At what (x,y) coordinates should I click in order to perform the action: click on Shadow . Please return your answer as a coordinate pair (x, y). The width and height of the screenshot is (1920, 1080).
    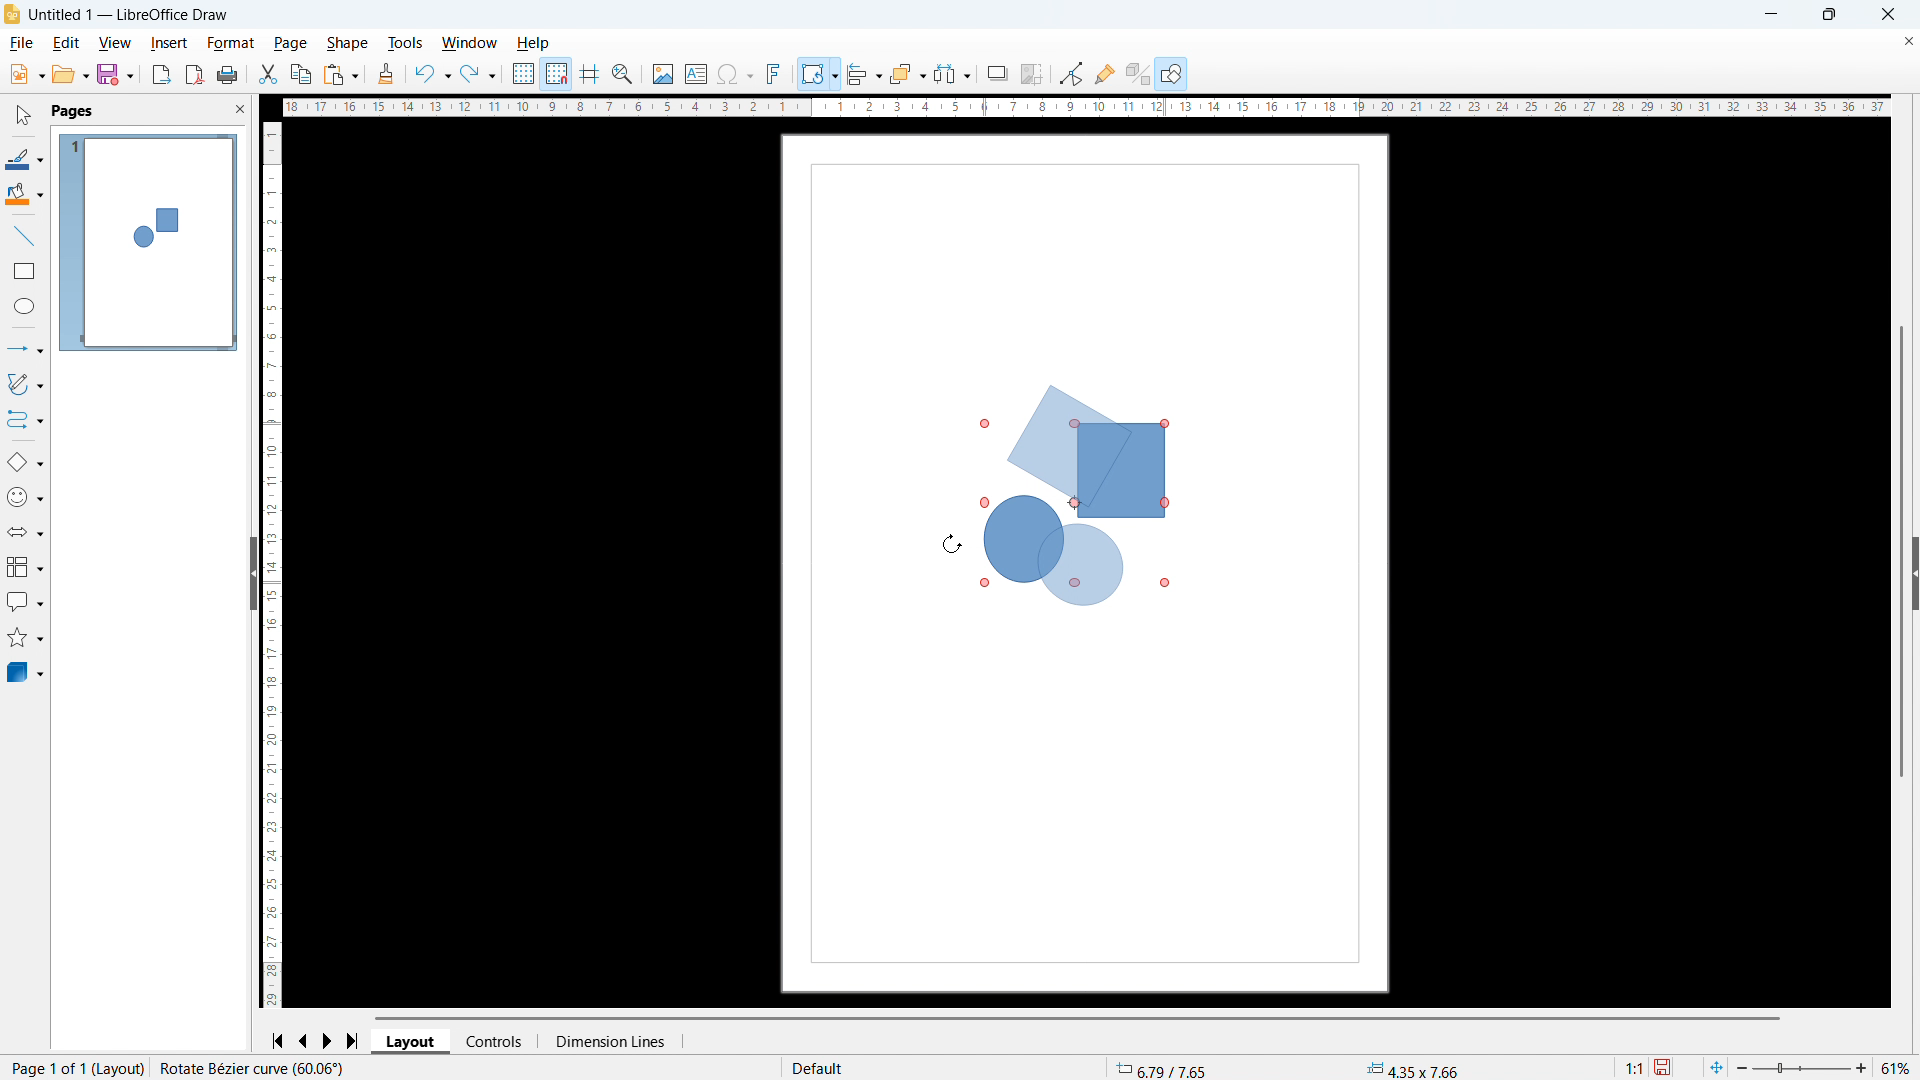
    Looking at the image, I should click on (997, 73).